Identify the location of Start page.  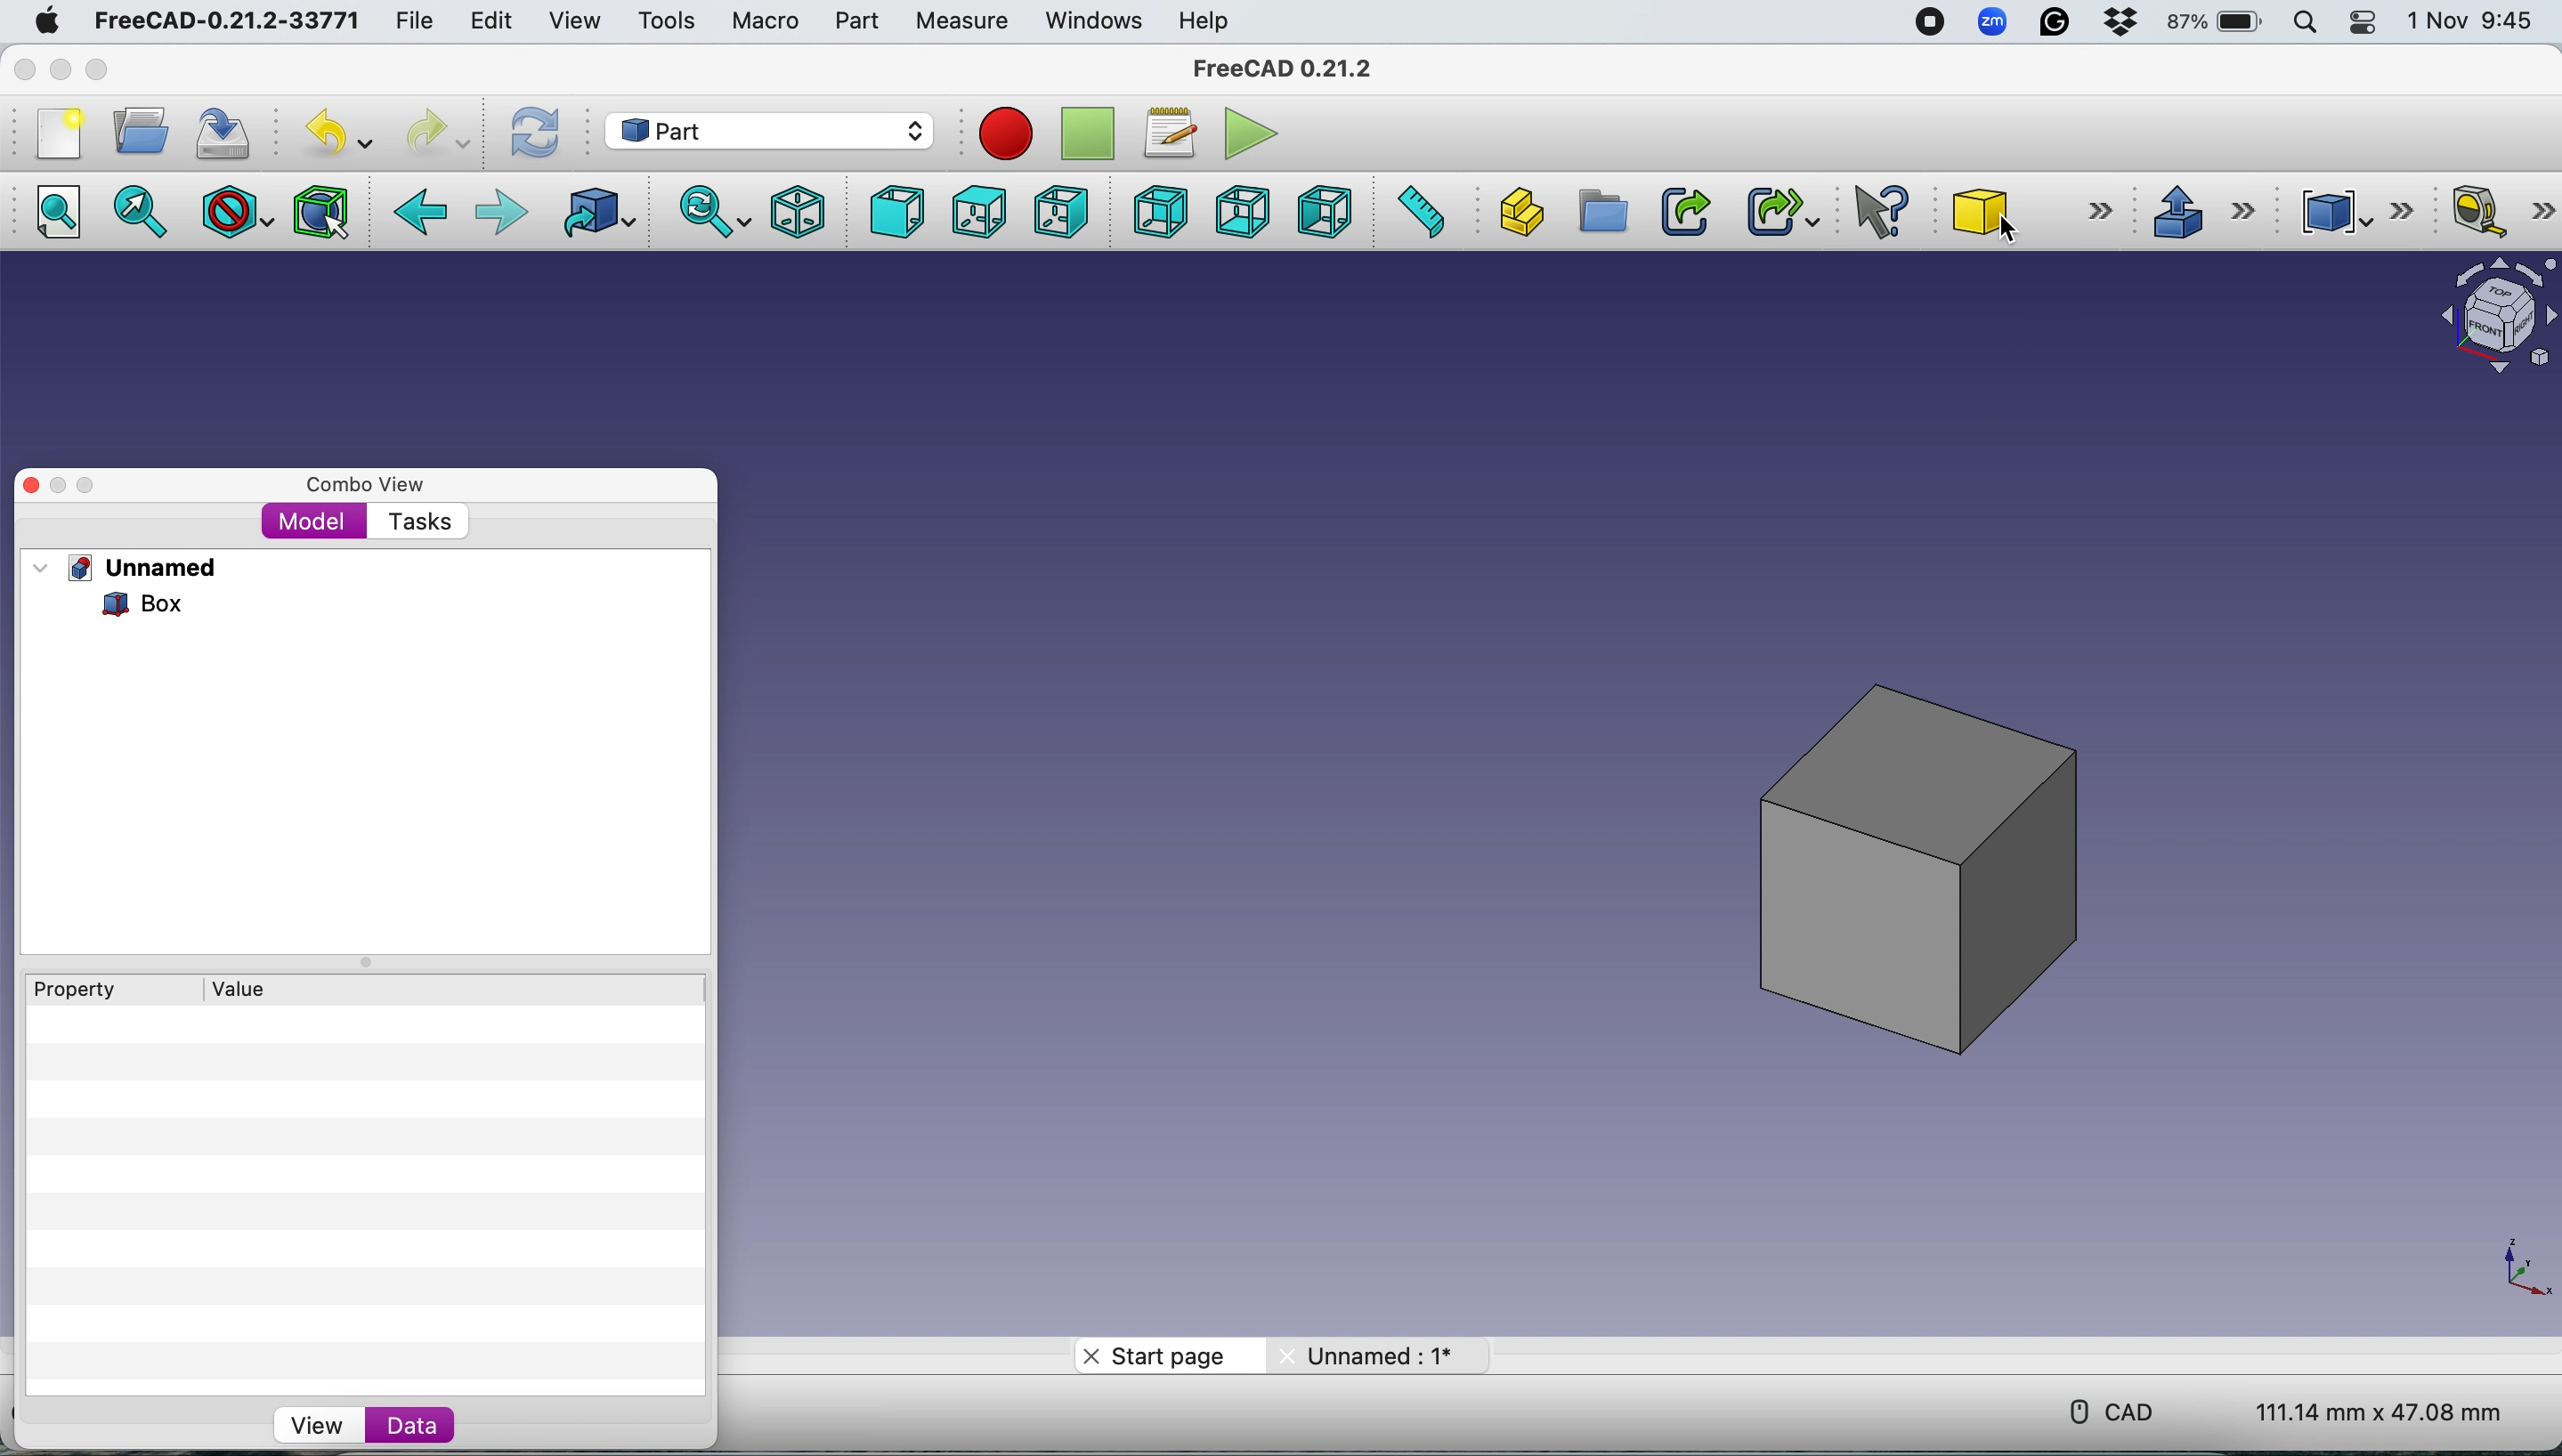
(1163, 1357).